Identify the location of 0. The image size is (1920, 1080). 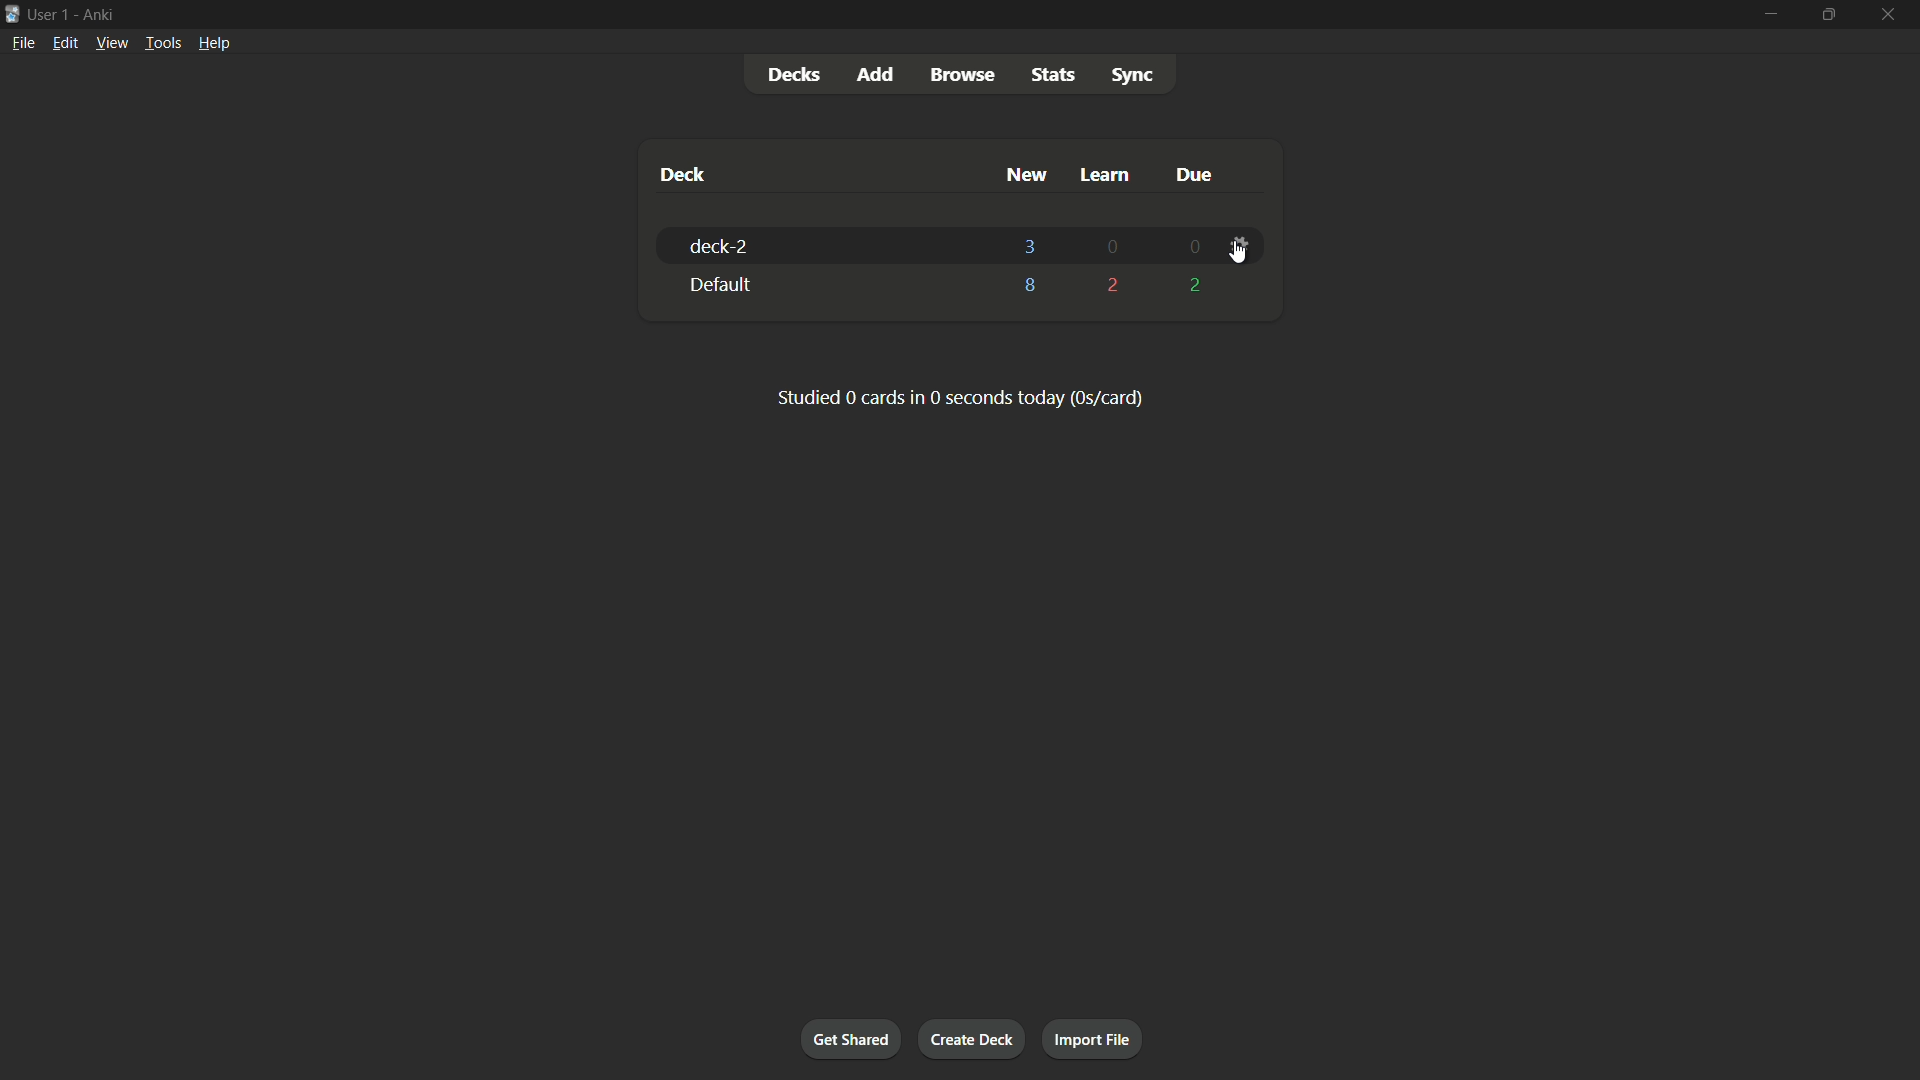
(1112, 248).